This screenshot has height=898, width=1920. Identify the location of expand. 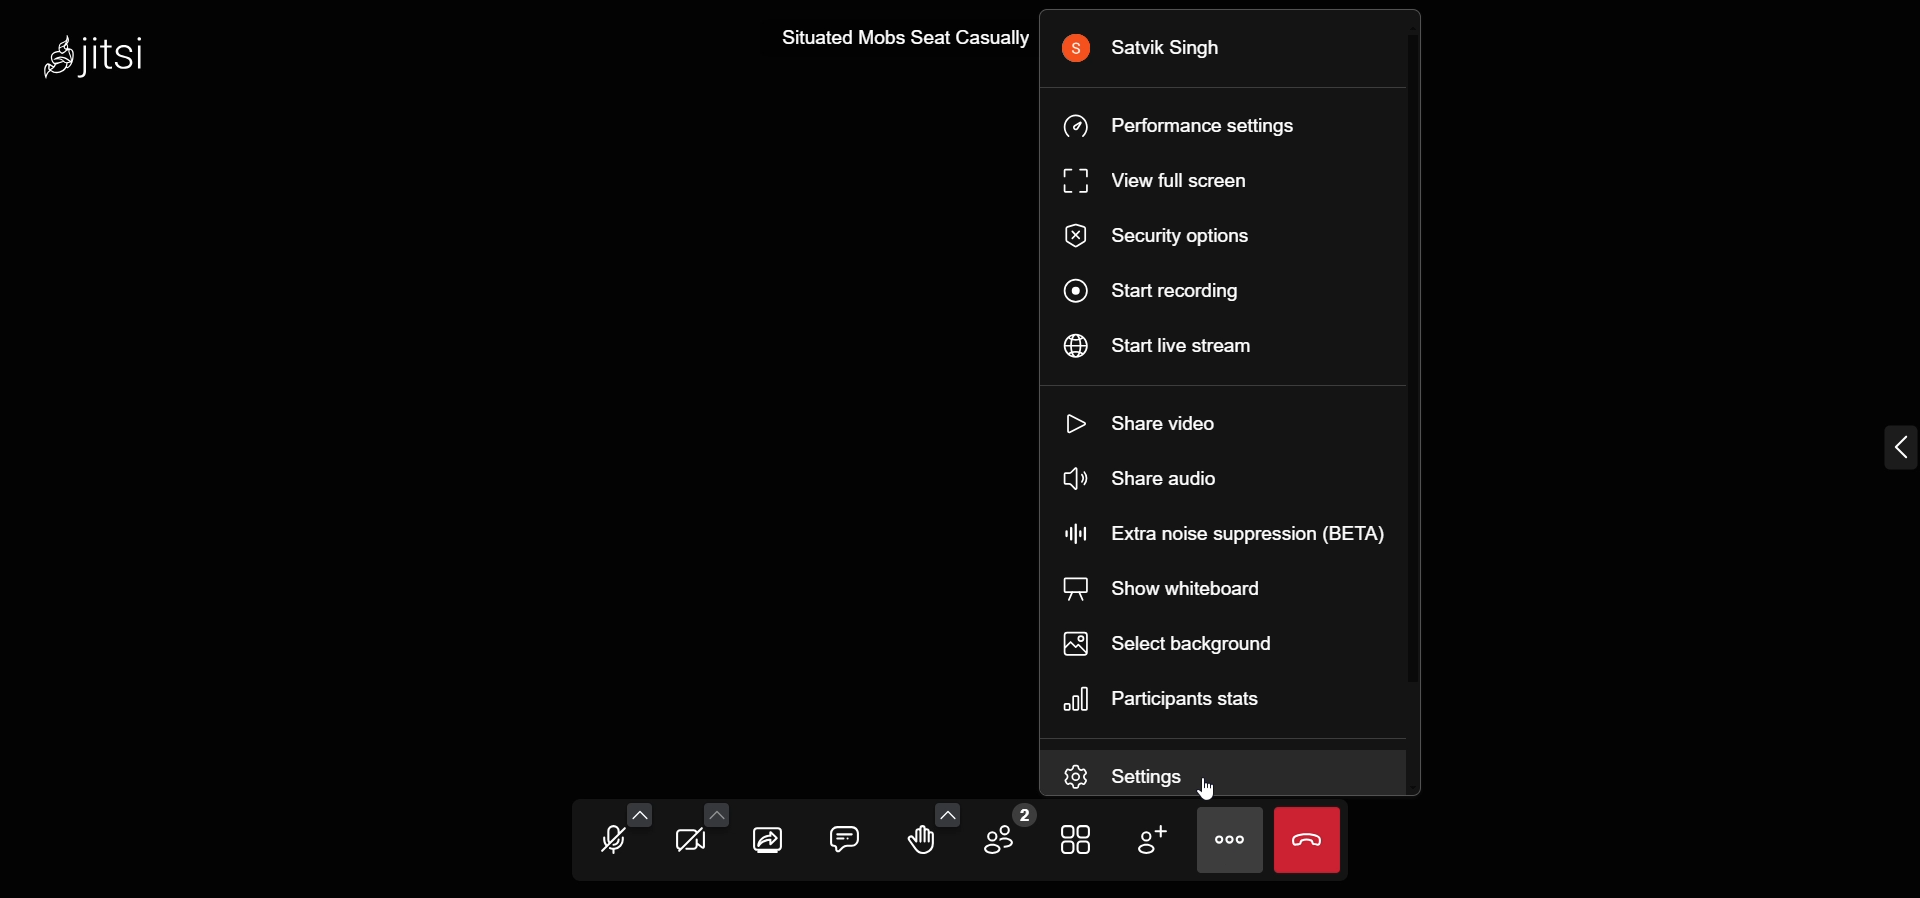
(1894, 447).